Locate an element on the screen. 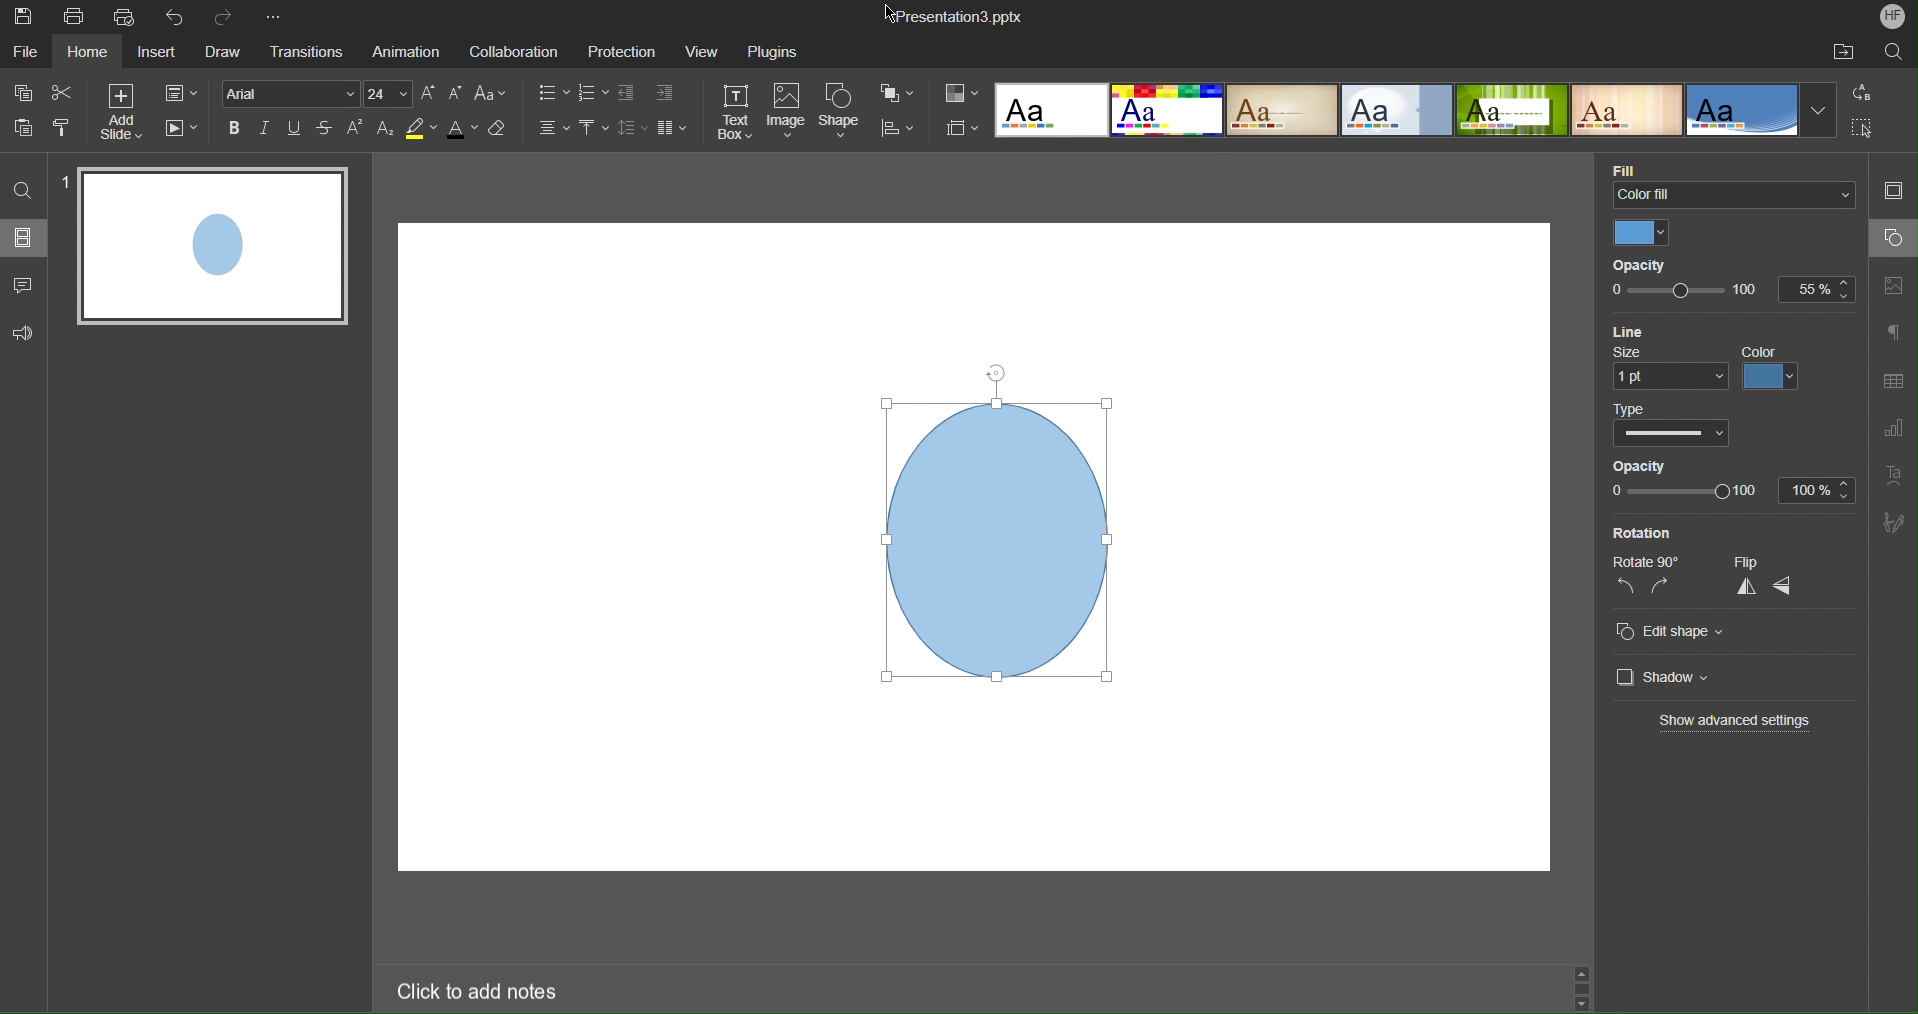  Select All is located at coordinates (1862, 128).